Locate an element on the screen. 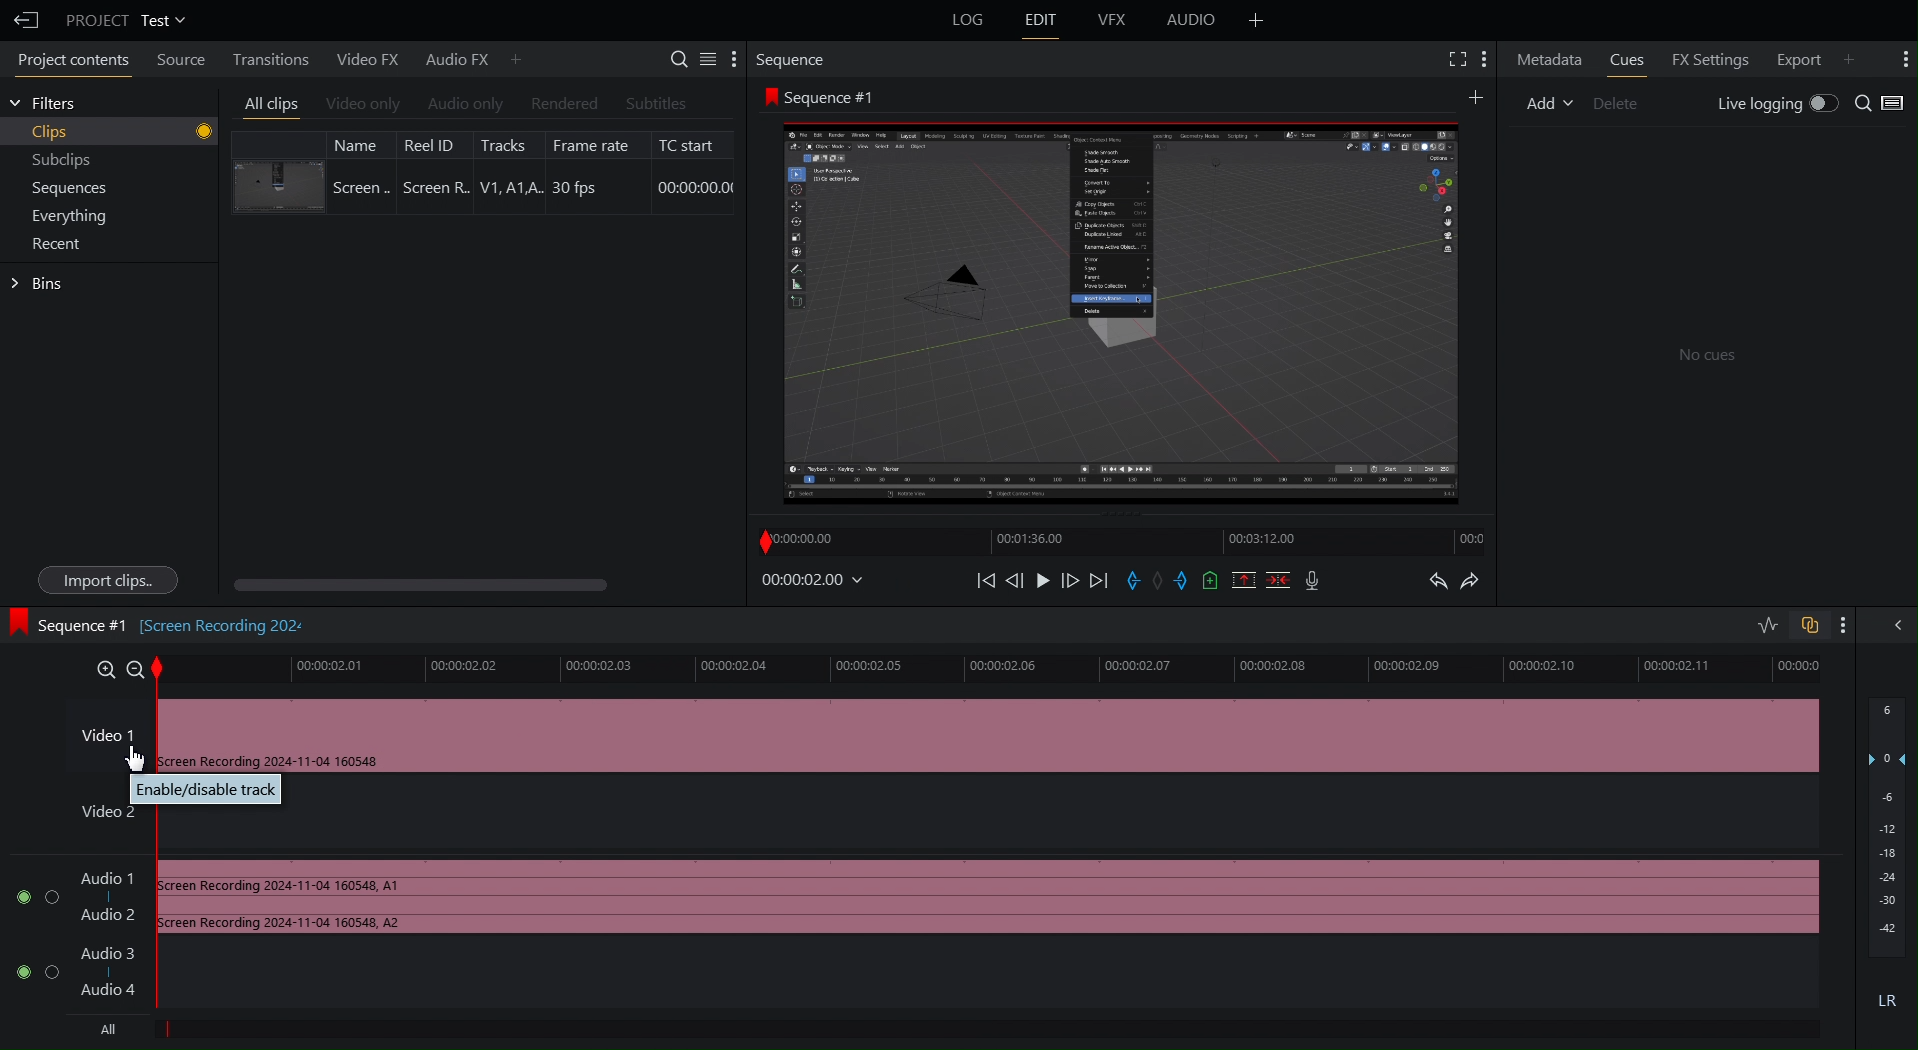 This screenshot has width=1918, height=1050. Audio is located at coordinates (1188, 21).